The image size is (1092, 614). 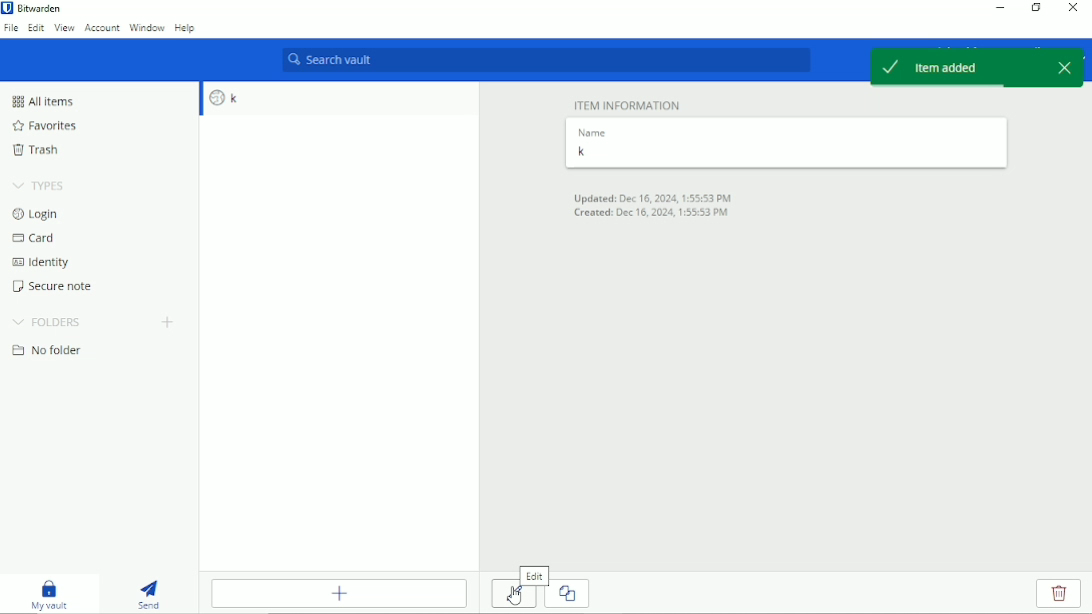 I want to click on Name k, so click(x=784, y=144).